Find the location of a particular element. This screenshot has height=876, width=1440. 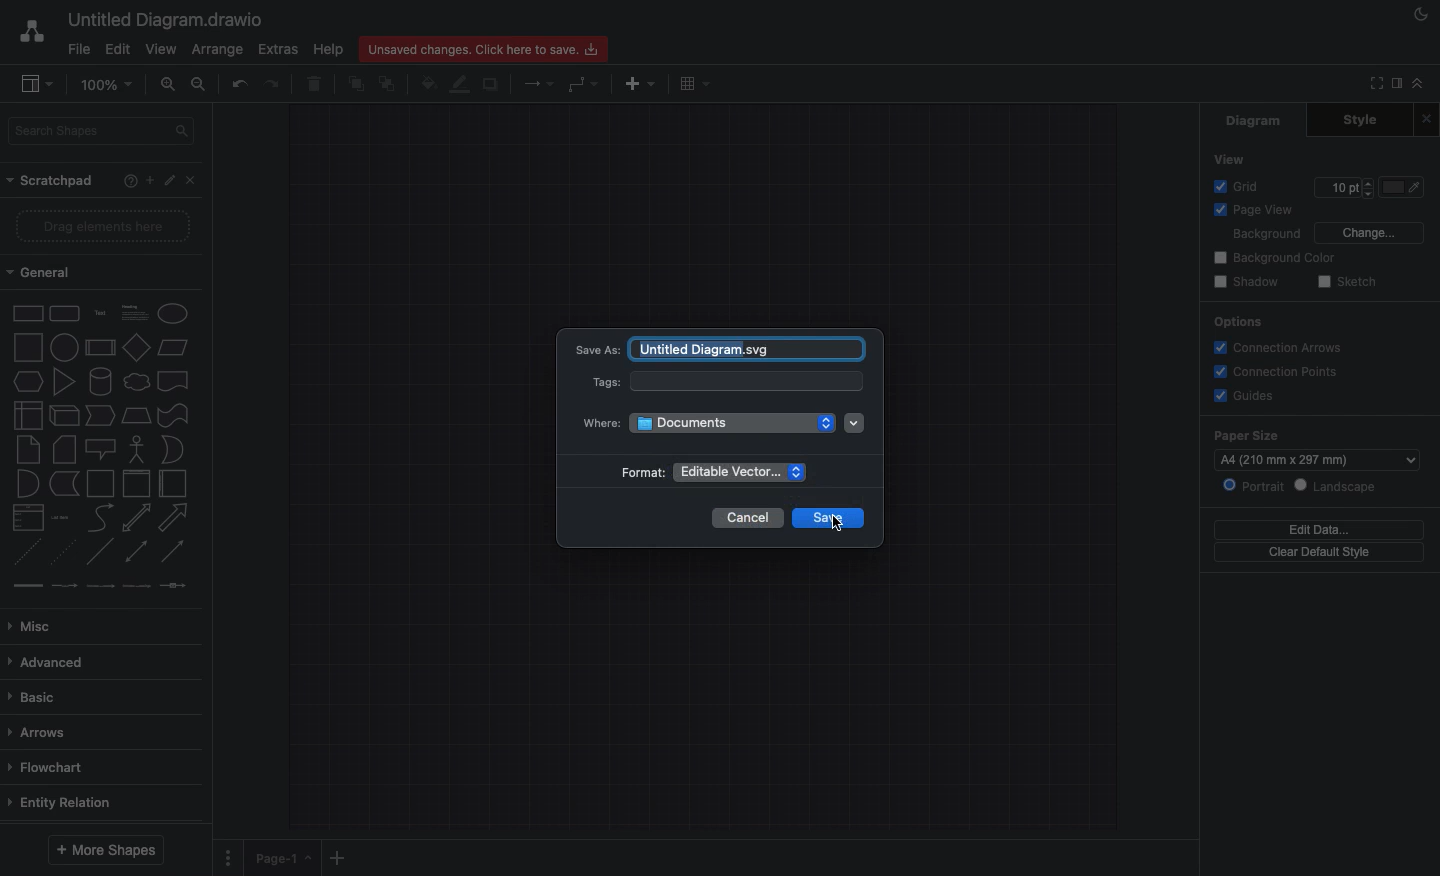

Fill is located at coordinates (1409, 188).